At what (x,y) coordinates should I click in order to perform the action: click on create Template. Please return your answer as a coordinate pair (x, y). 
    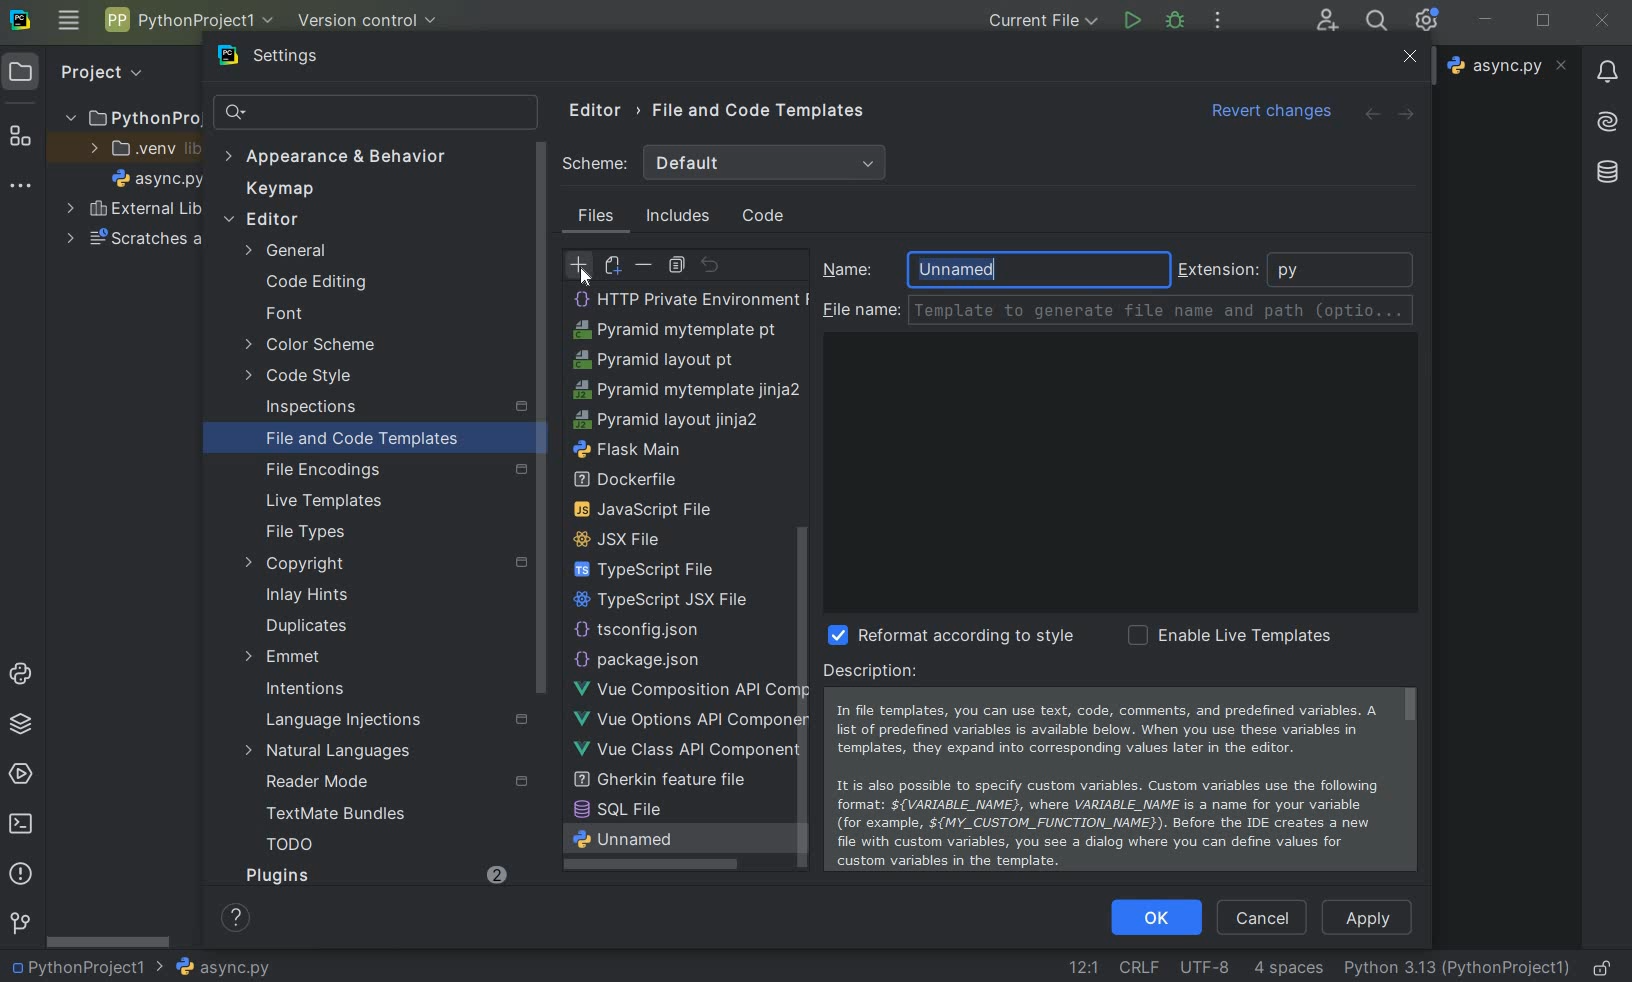
    Looking at the image, I should click on (678, 329).